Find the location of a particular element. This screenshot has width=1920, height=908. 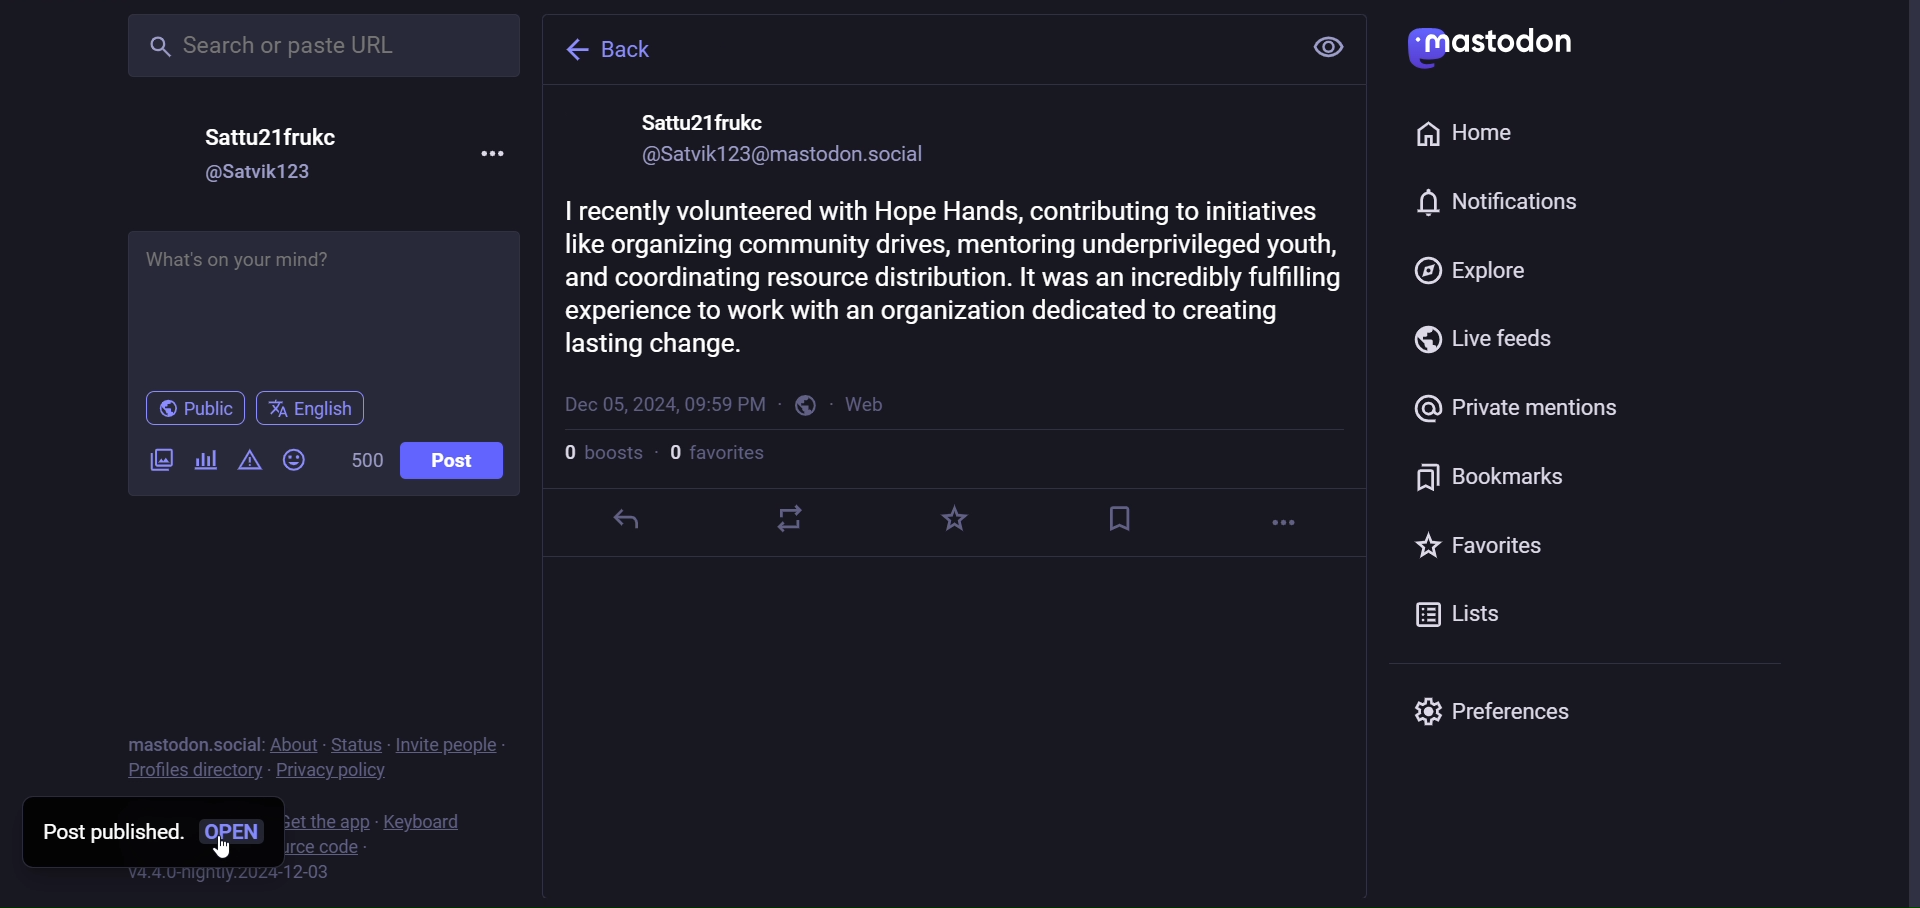

poll is located at coordinates (201, 461).